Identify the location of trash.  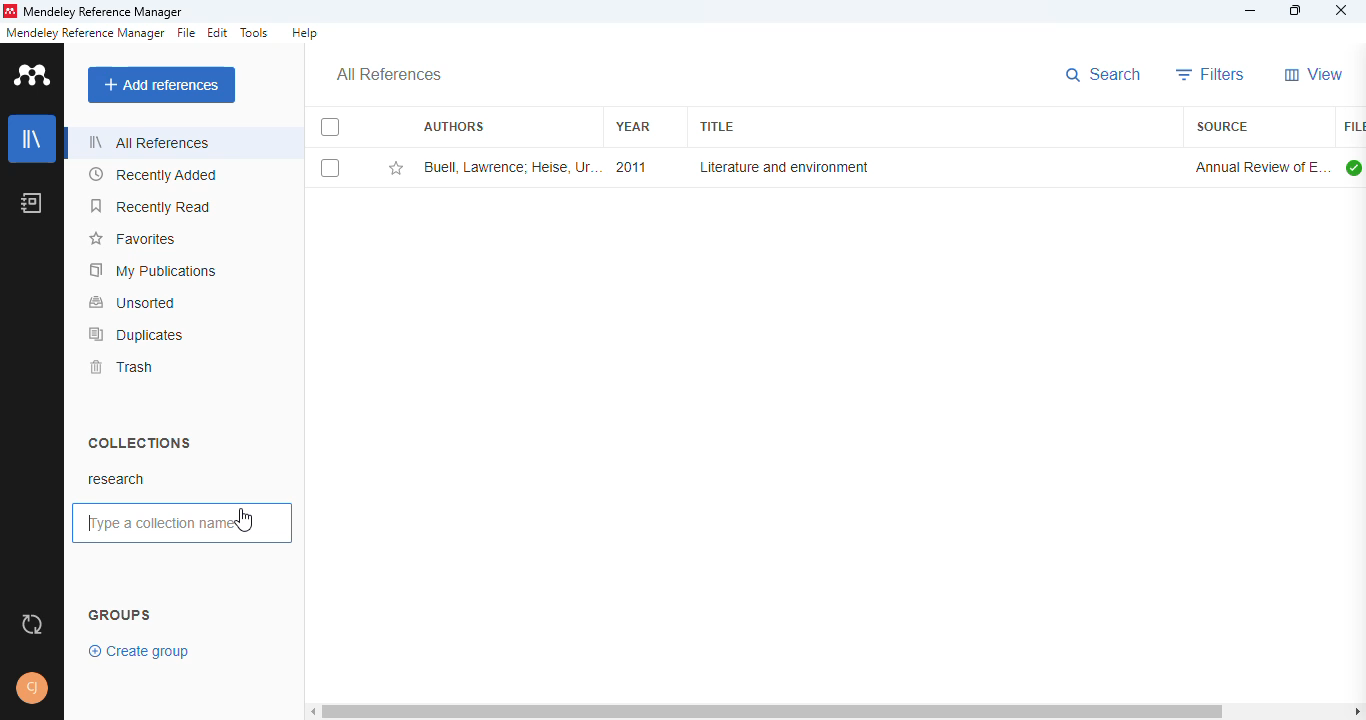
(122, 367).